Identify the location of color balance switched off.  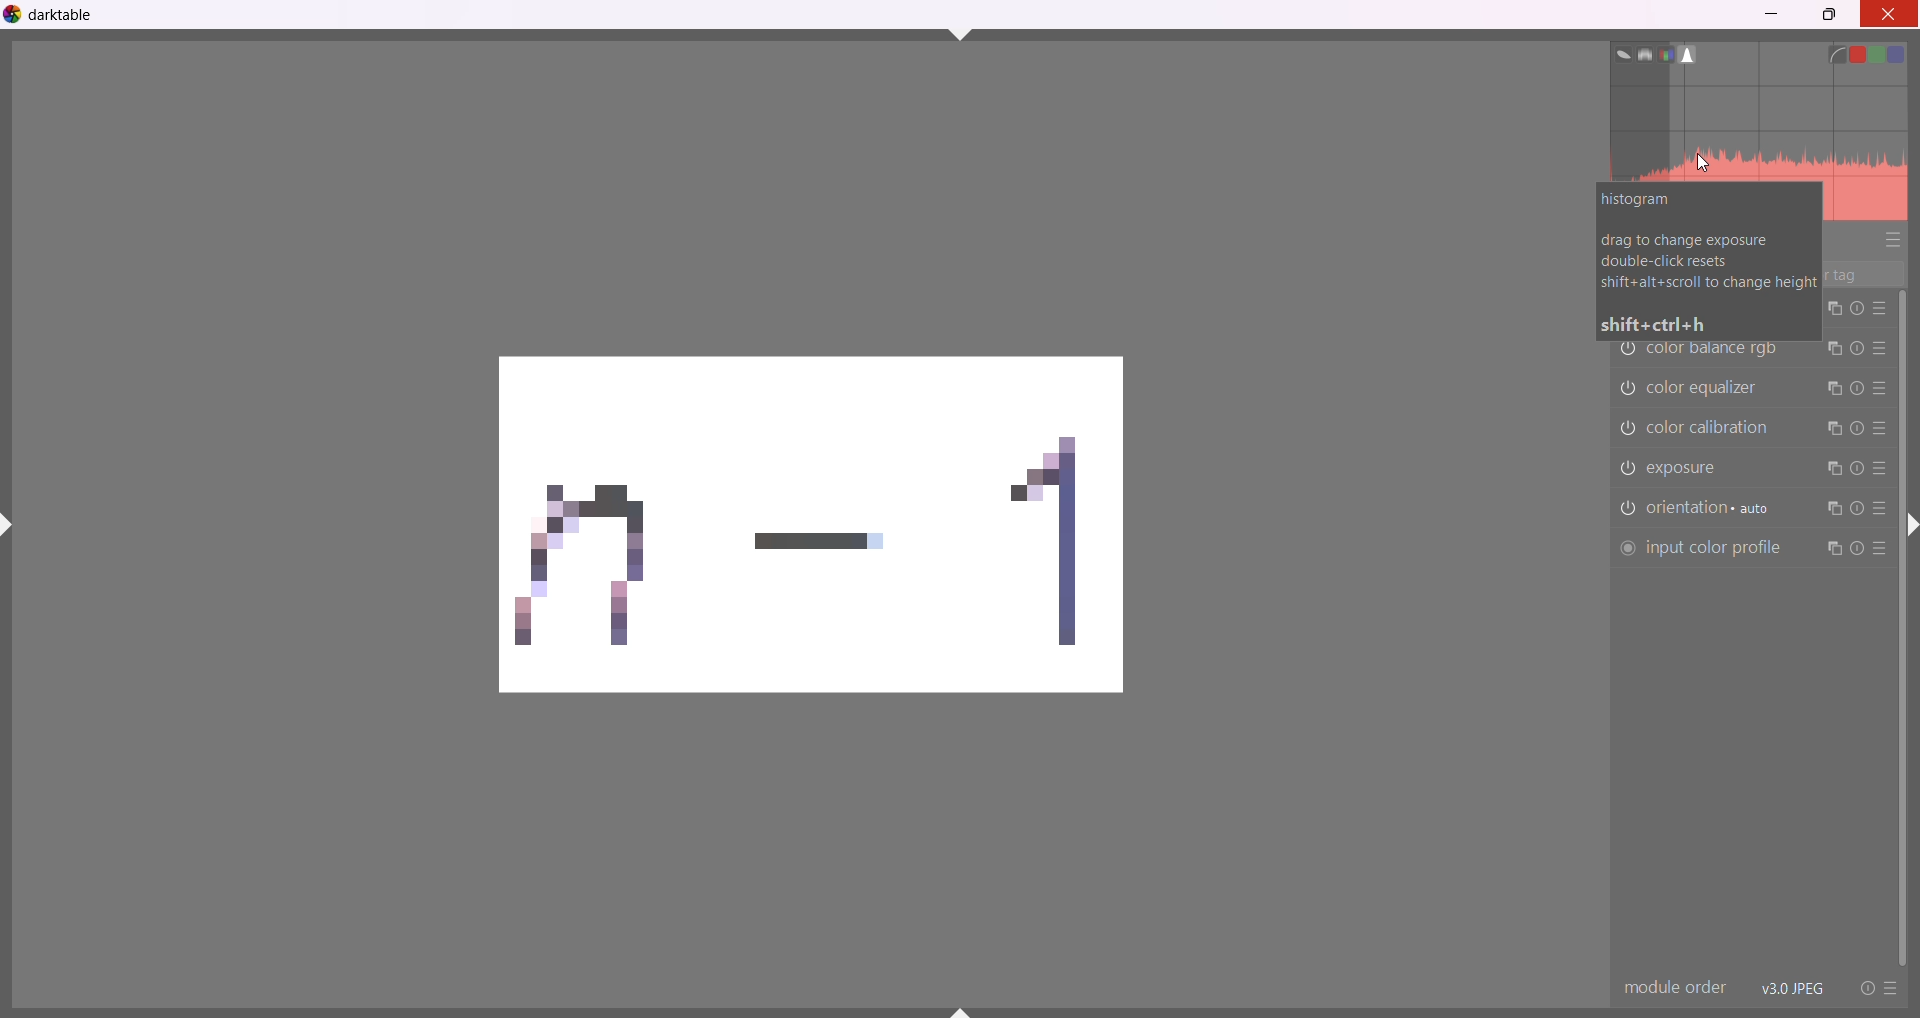
(1626, 429).